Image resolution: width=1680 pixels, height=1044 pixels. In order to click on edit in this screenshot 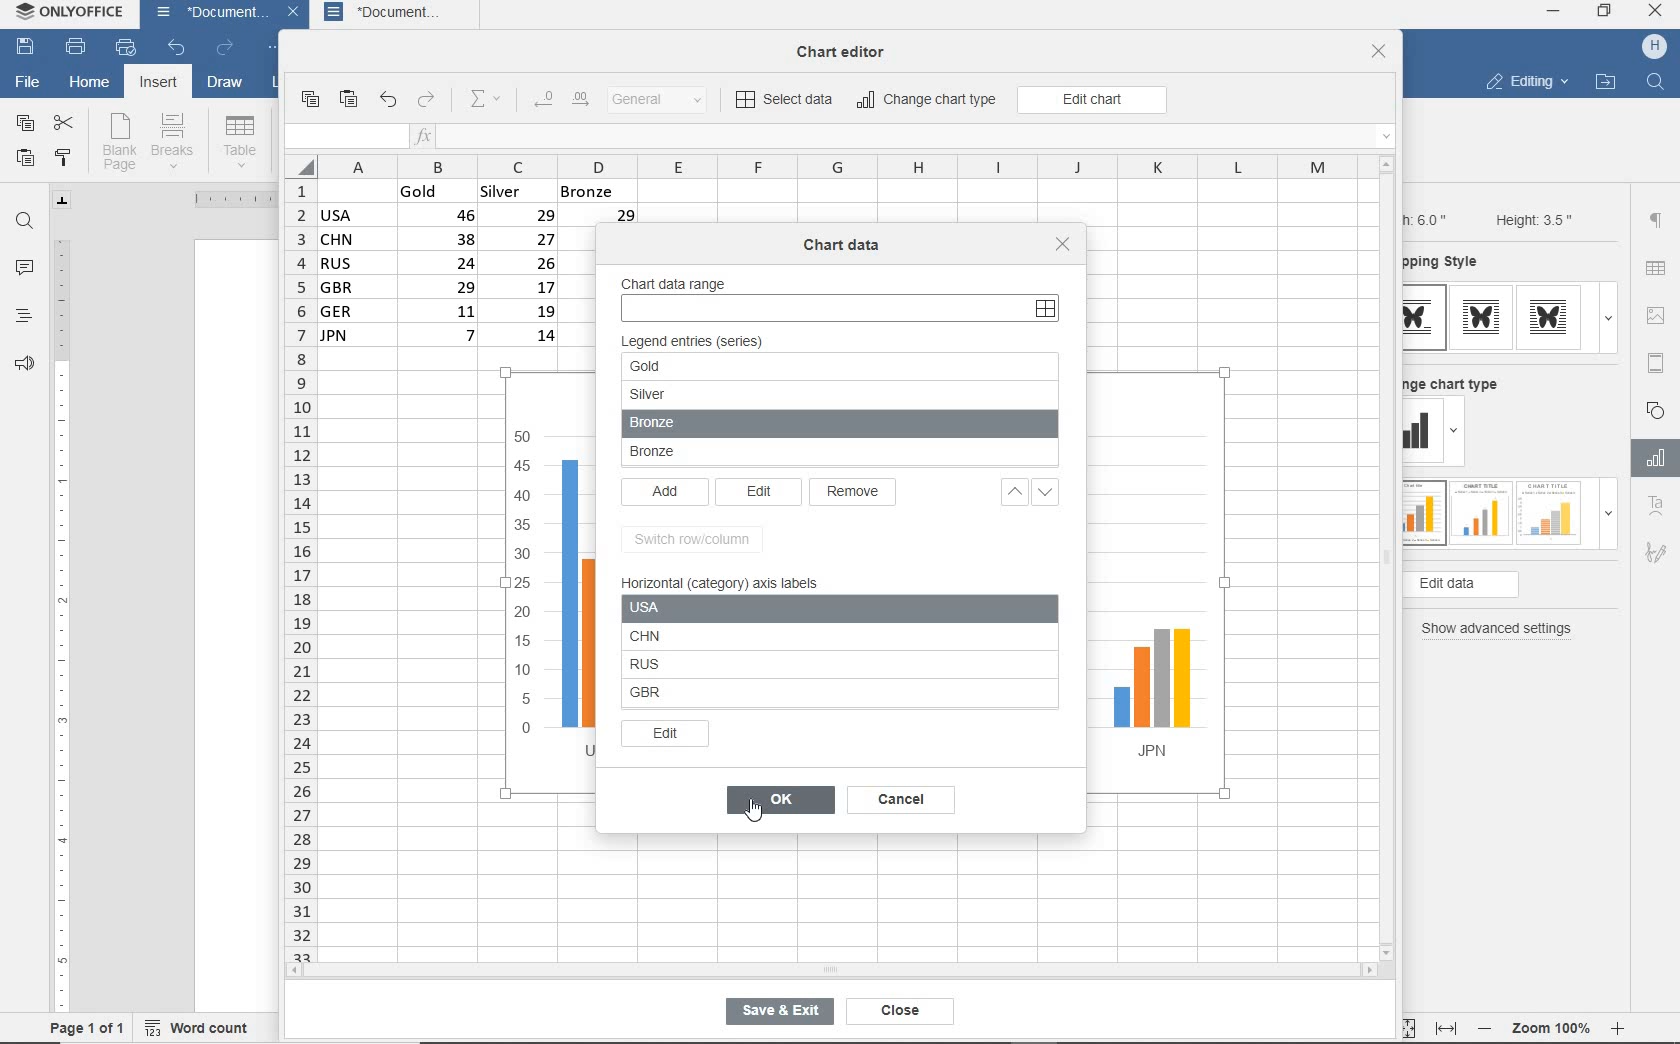, I will do `click(666, 735)`.